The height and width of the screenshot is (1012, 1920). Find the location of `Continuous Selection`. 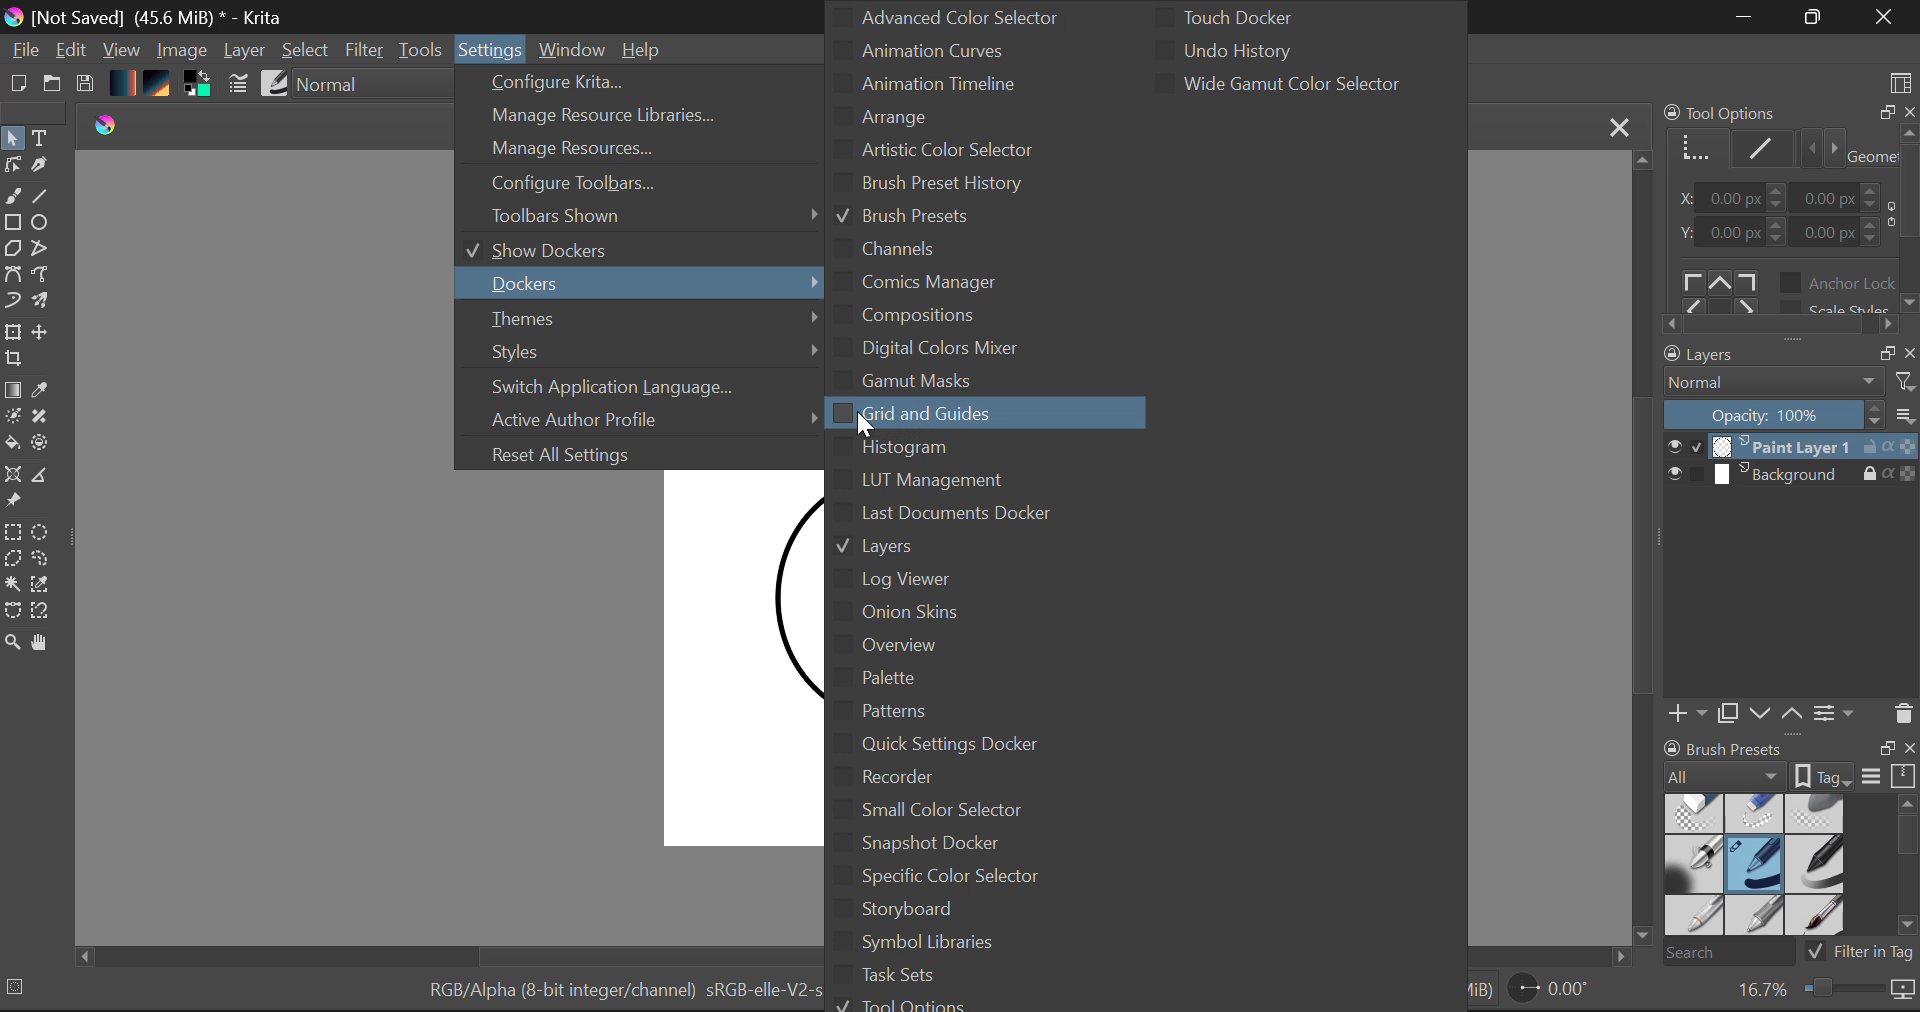

Continuous Selection is located at coordinates (12, 586).